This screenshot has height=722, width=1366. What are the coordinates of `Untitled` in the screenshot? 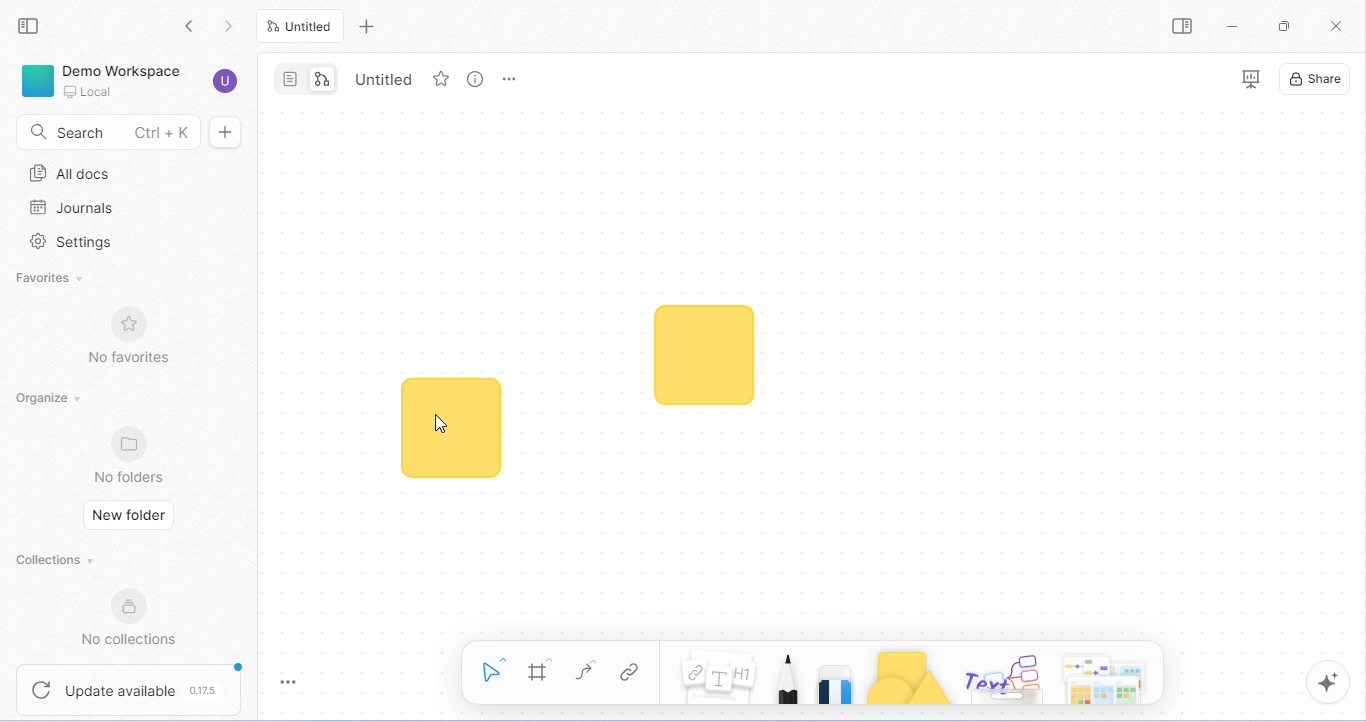 It's located at (386, 80).